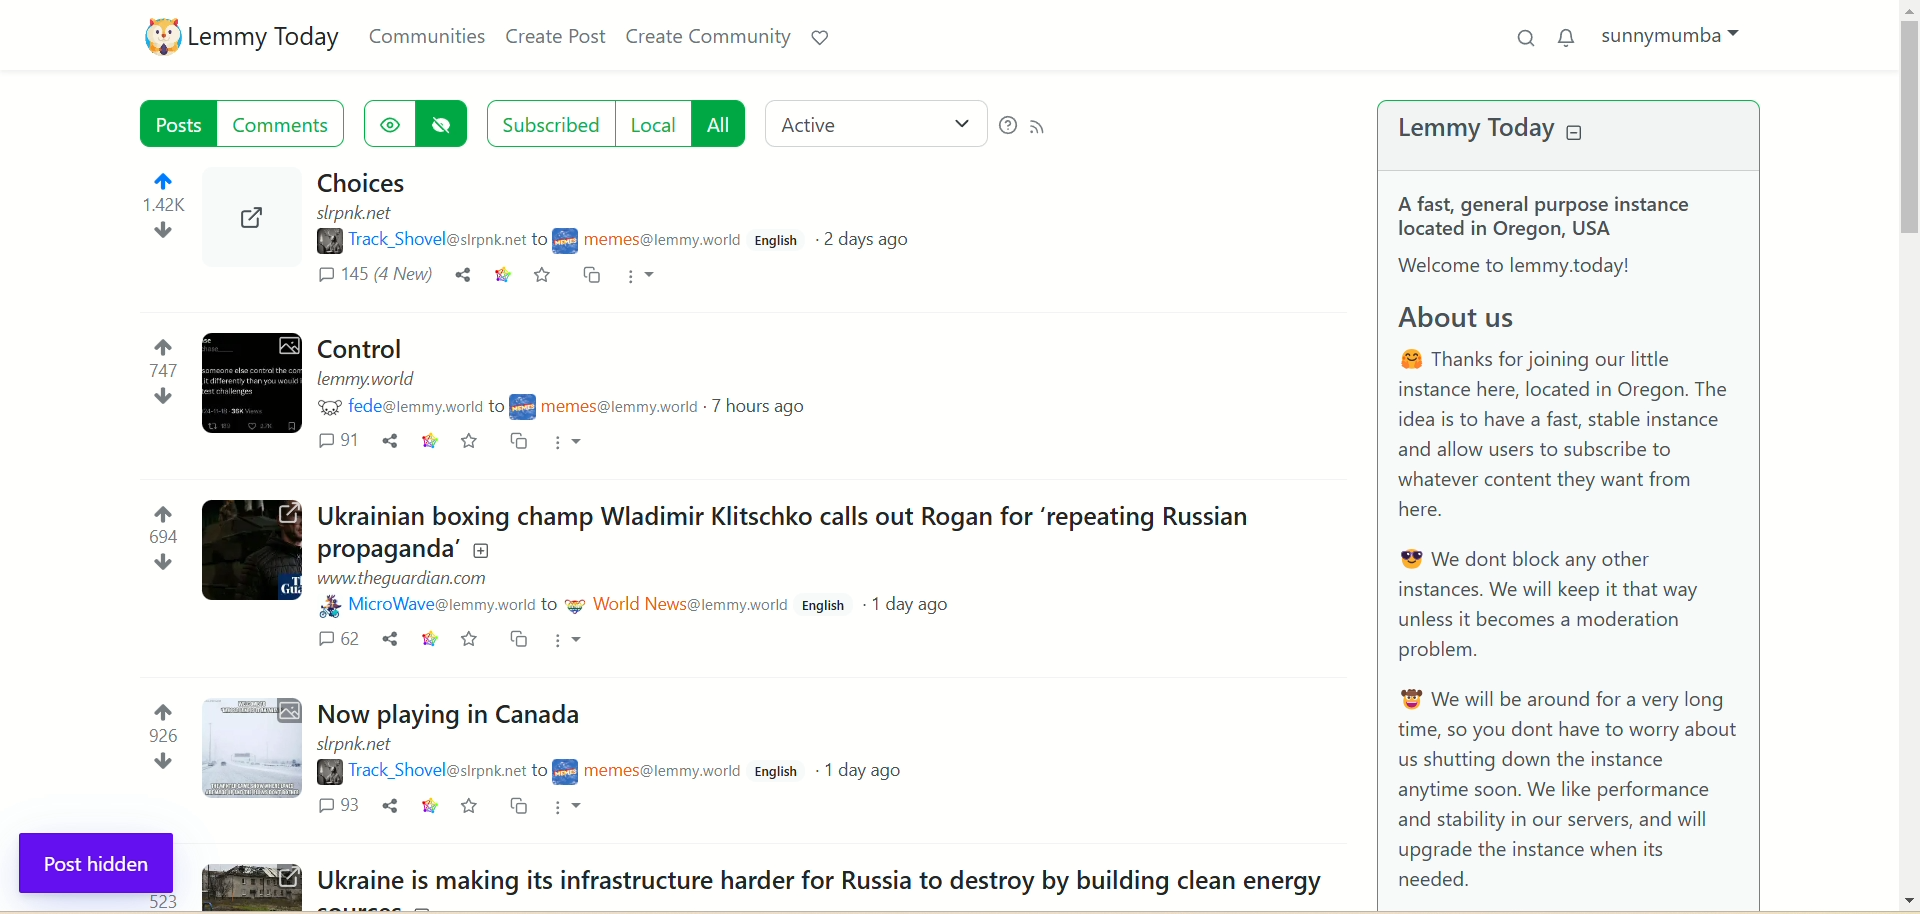 This screenshot has width=1920, height=914. Describe the element at coordinates (559, 39) in the screenshot. I see `create post` at that location.